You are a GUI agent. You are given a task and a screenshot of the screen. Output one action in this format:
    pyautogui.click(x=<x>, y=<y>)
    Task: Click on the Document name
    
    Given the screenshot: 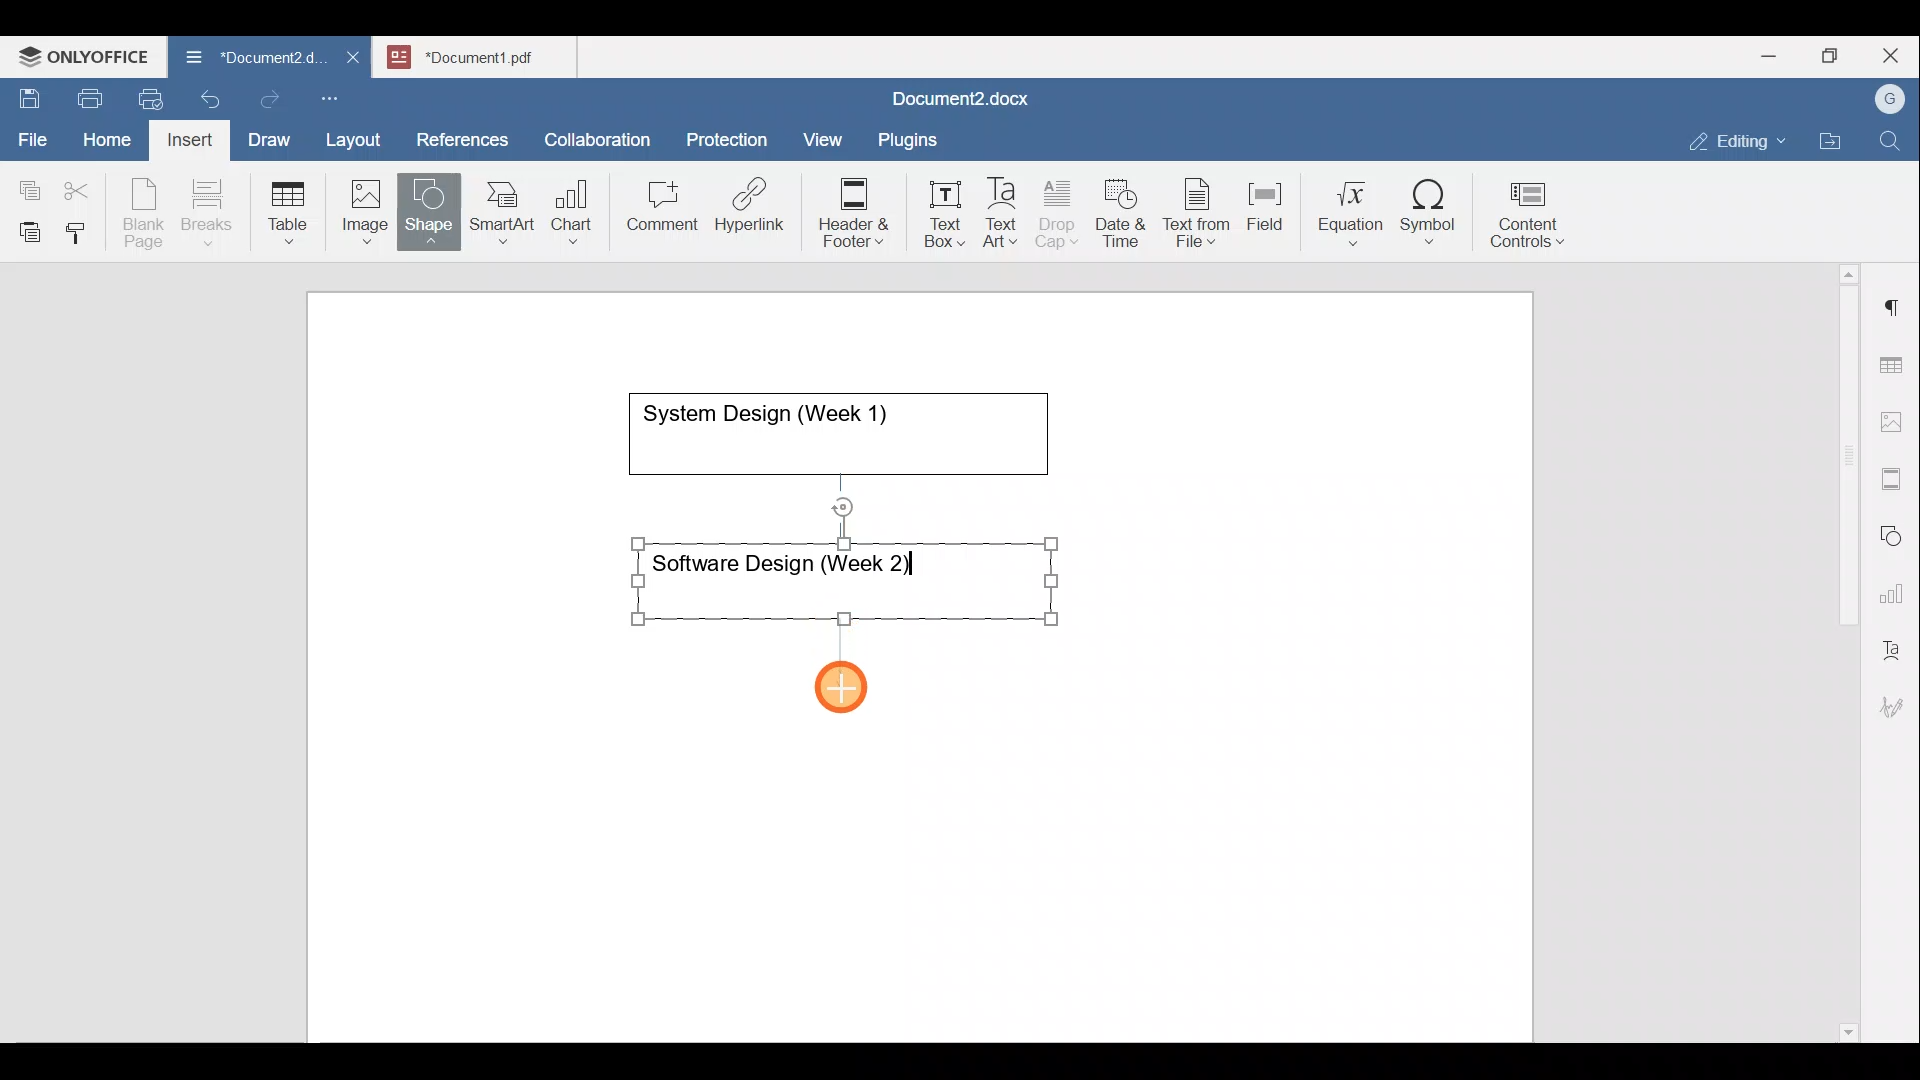 What is the action you would take?
    pyautogui.click(x=486, y=54)
    